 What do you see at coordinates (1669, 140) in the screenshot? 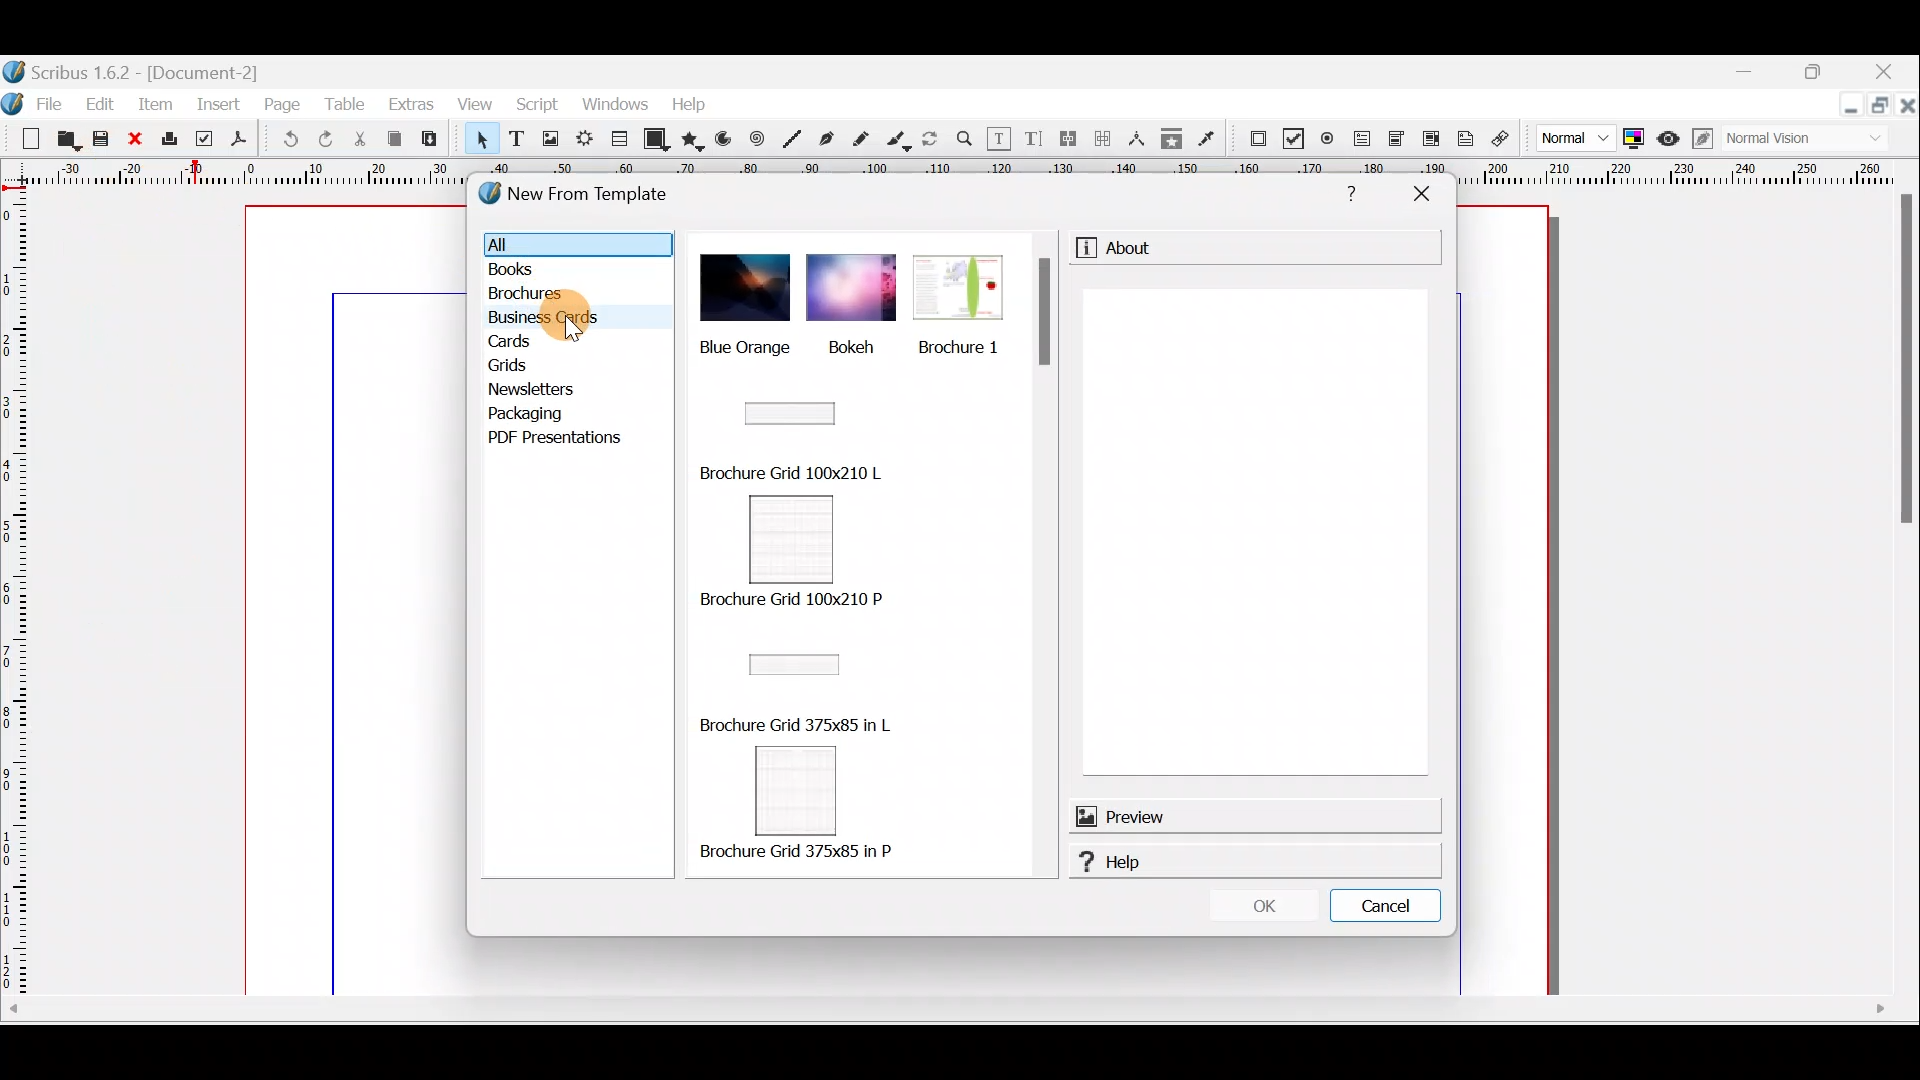
I see `Preview mode` at bounding box center [1669, 140].